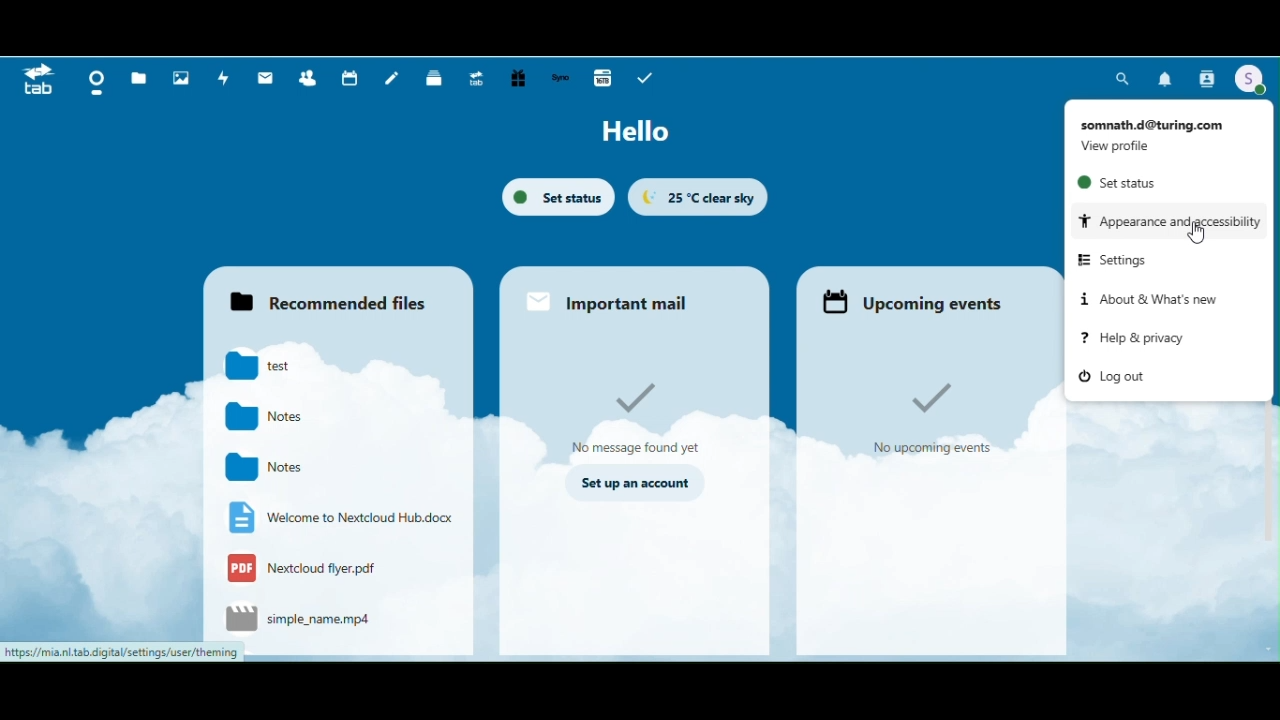 This screenshot has height=720, width=1280. What do you see at coordinates (276, 468) in the screenshot?
I see `Notes` at bounding box center [276, 468].